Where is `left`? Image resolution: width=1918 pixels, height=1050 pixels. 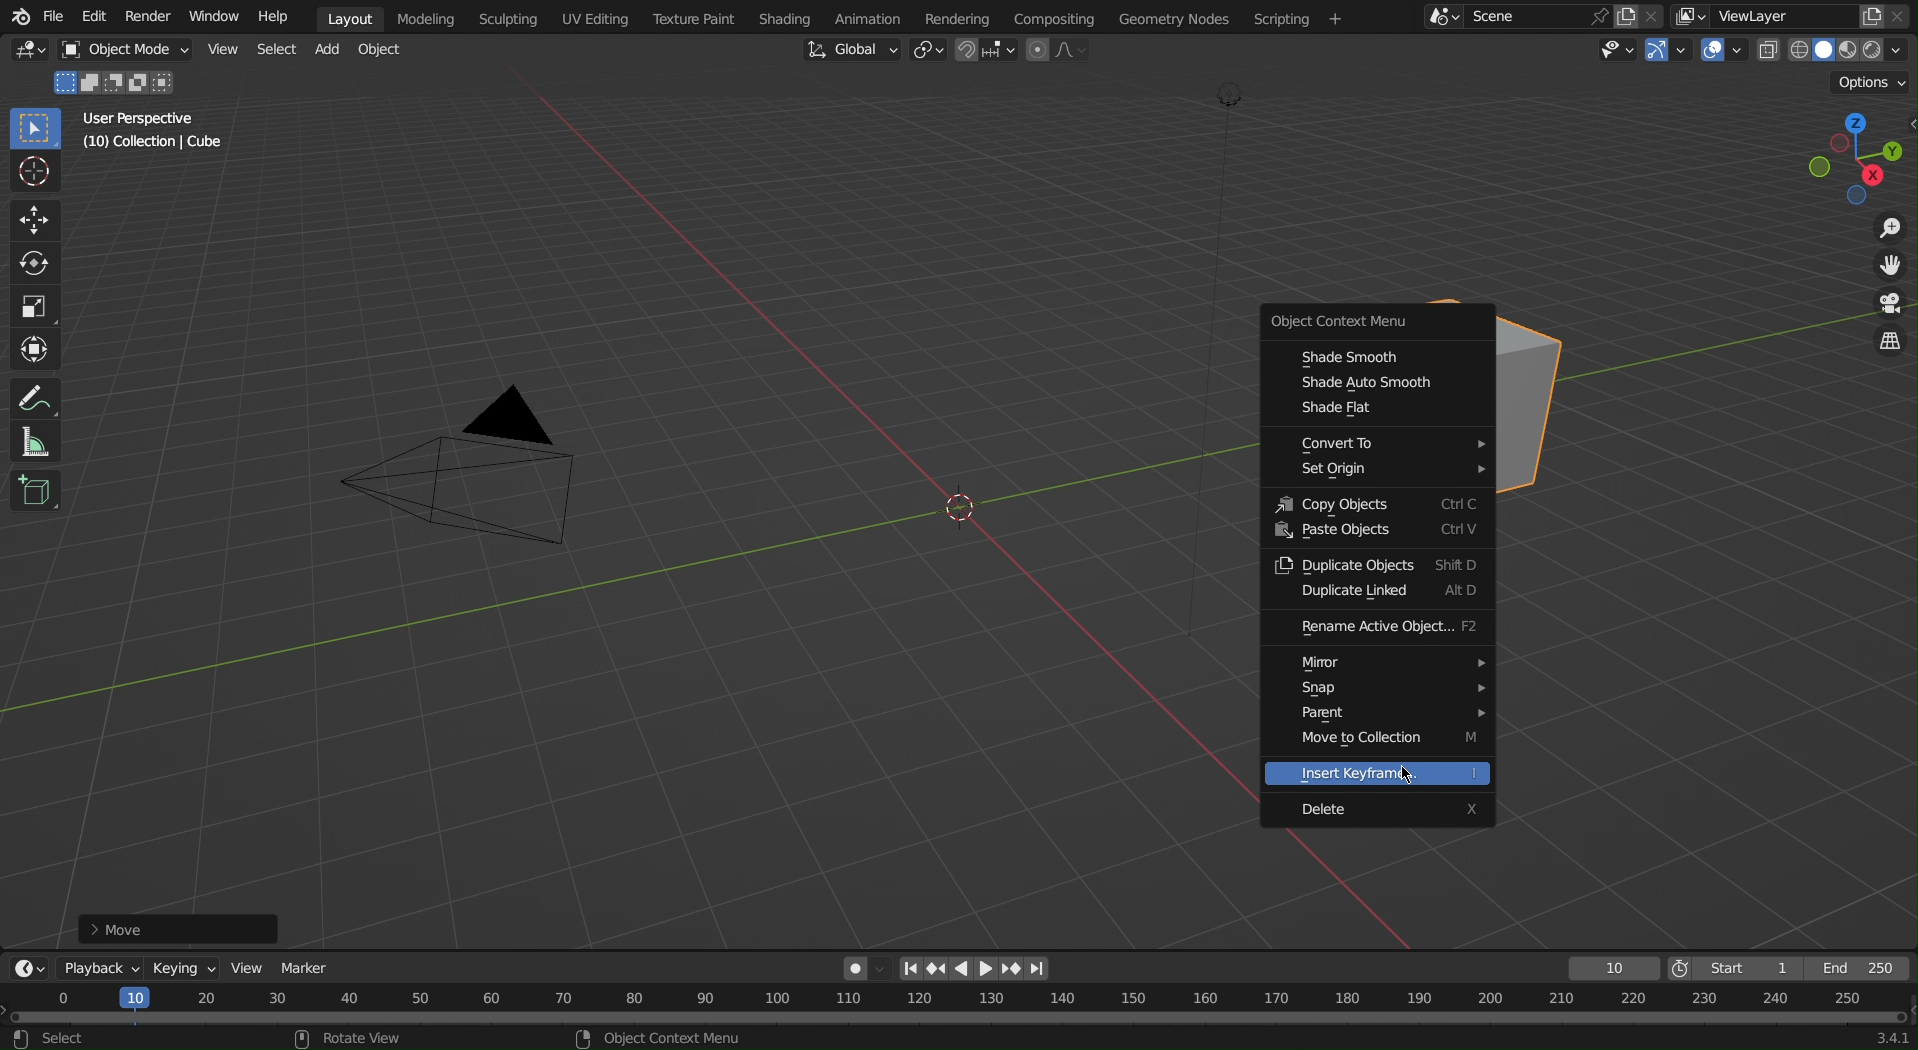 left is located at coordinates (963, 969).